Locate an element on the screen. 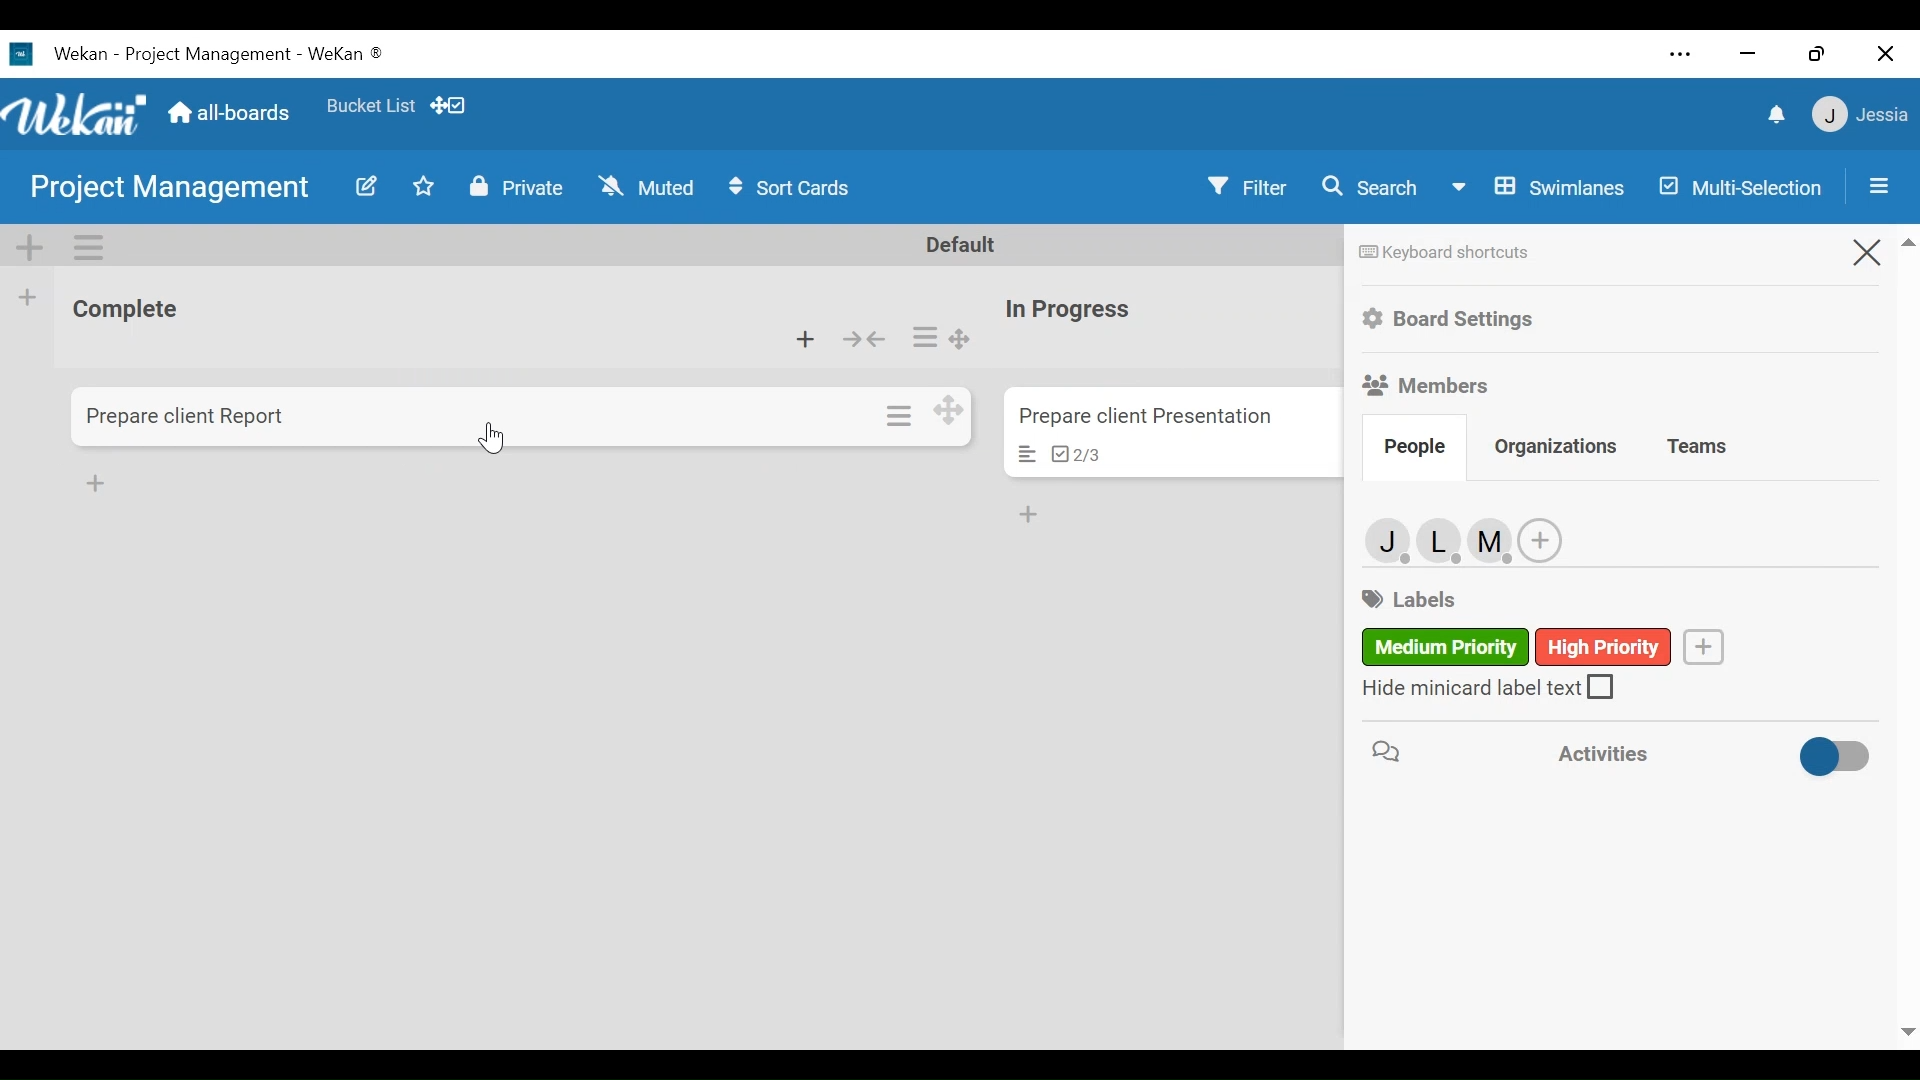 Image resolution: width=1920 pixels, height=1080 pixels. Favorites is located at coordinates (373, 106).